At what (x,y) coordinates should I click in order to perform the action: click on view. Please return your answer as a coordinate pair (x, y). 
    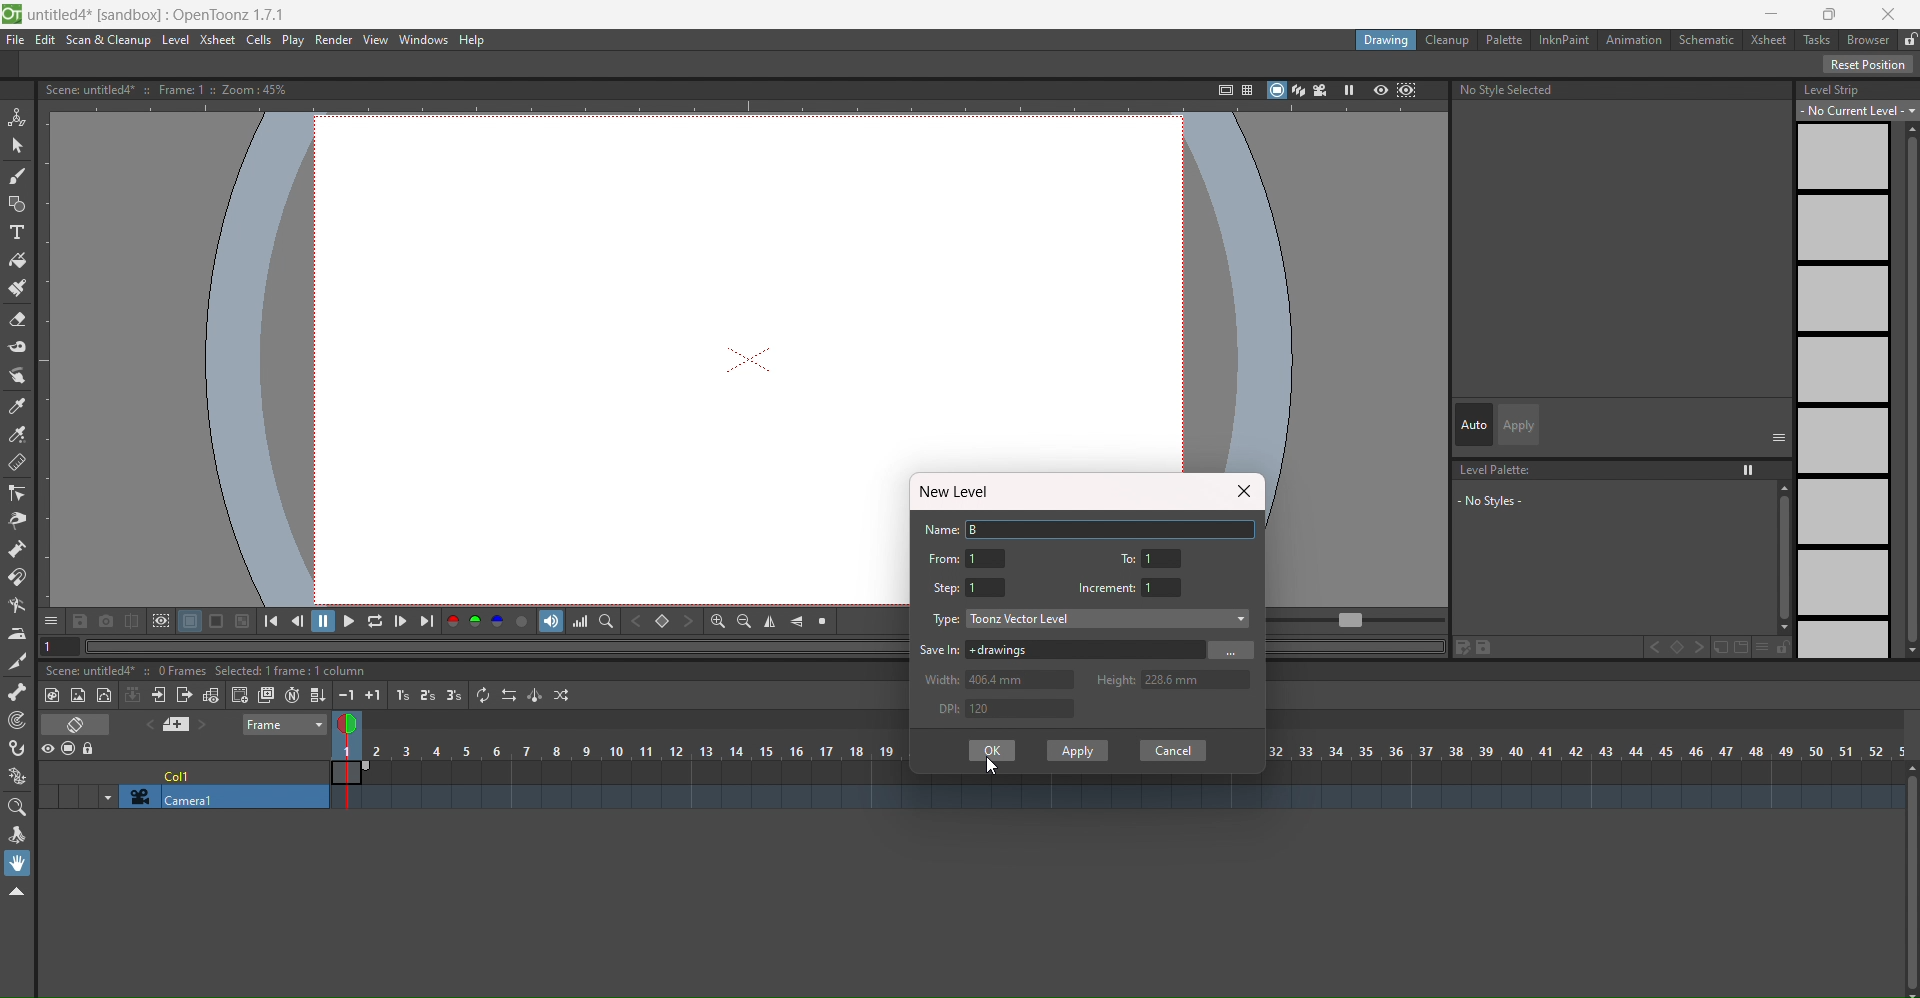
    Looking at the image, I should click on (352, 727).